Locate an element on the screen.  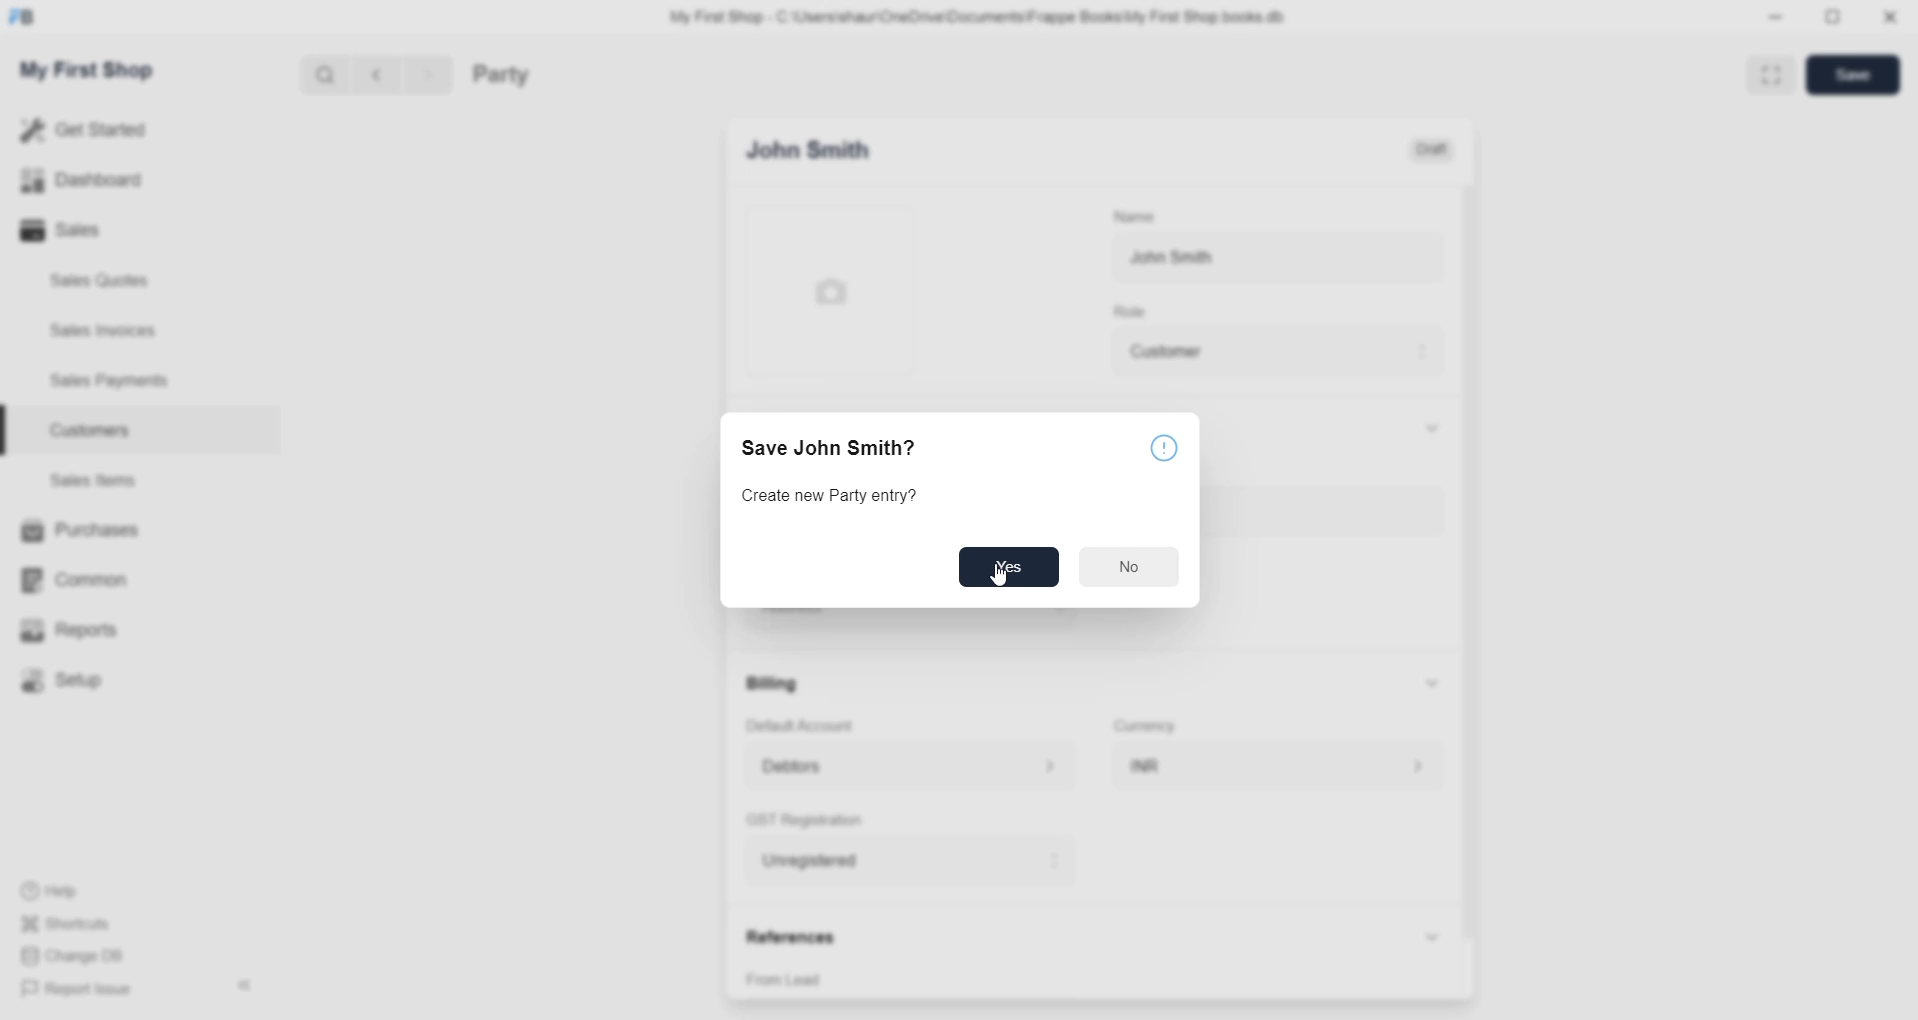
sales invoices  is located at coordinates (102, 332).